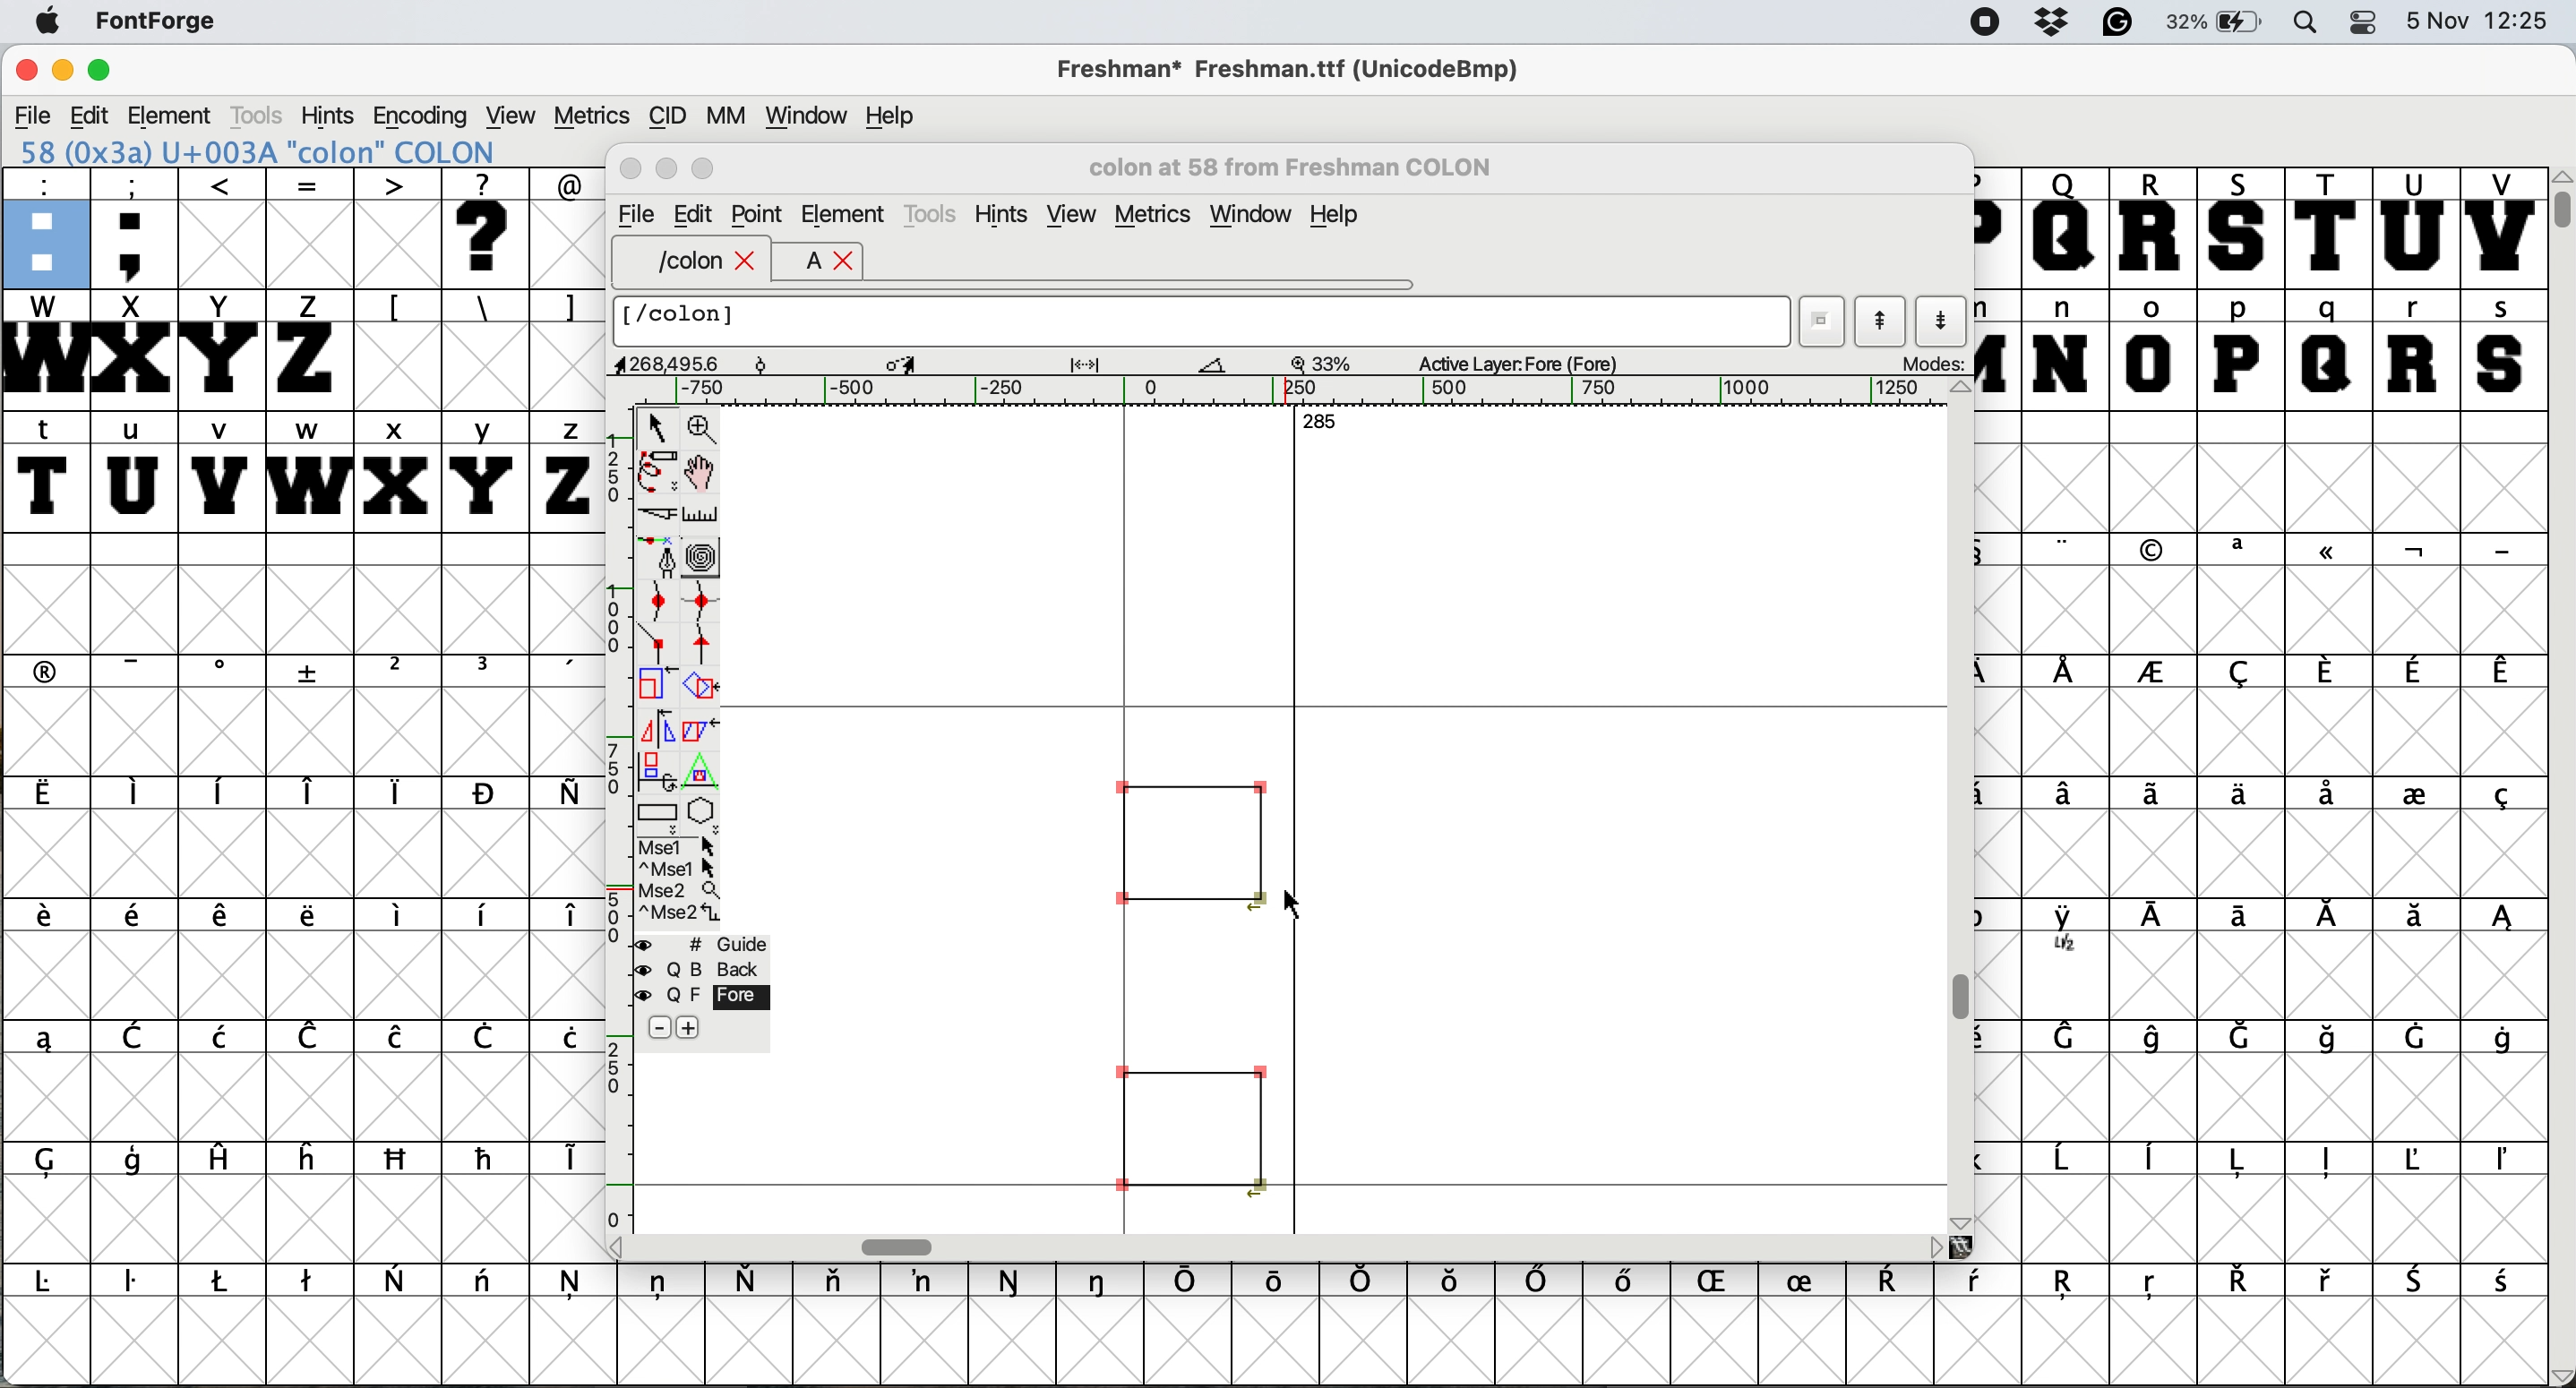  Describe the element at coordinates (2152, 1288) in the screenshot. I see `symbol` at that location.